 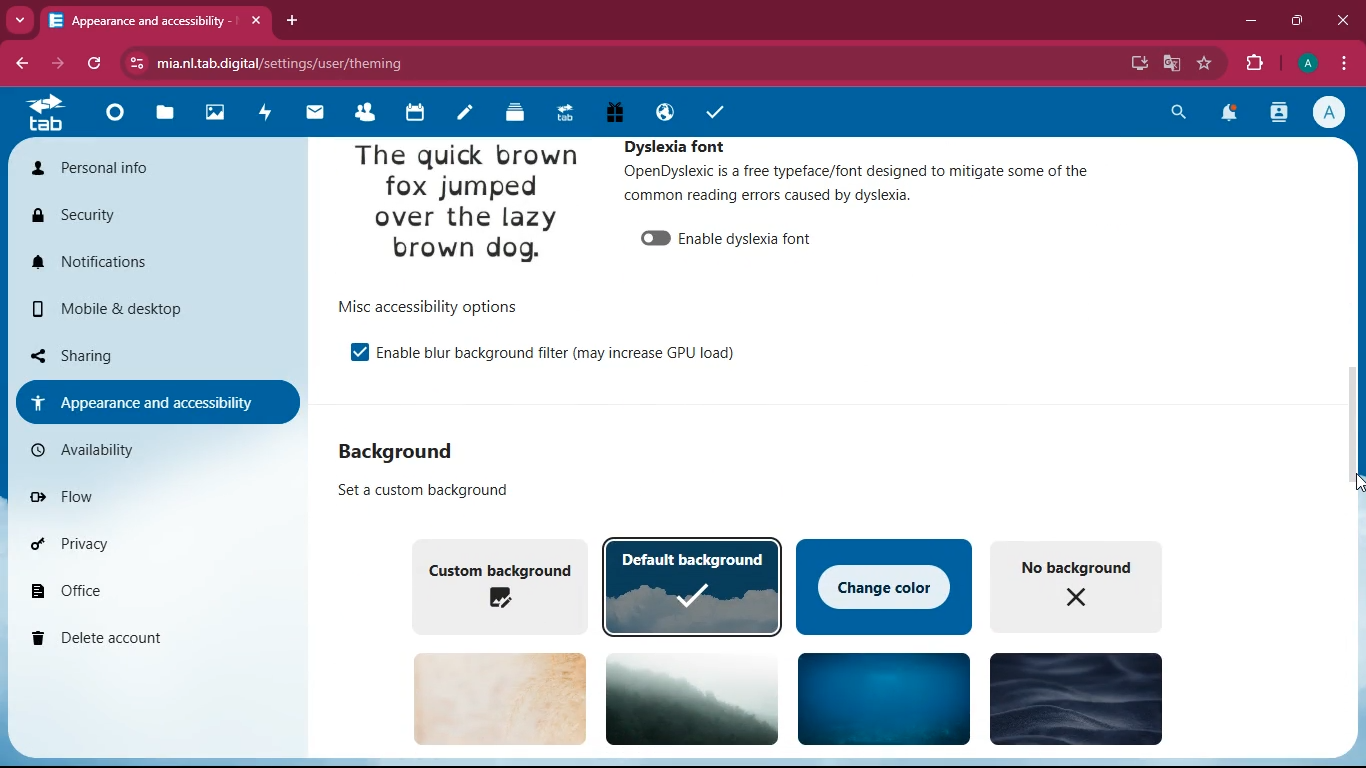 I want to click on appearance and accessibility , so click(x=159, y=21).